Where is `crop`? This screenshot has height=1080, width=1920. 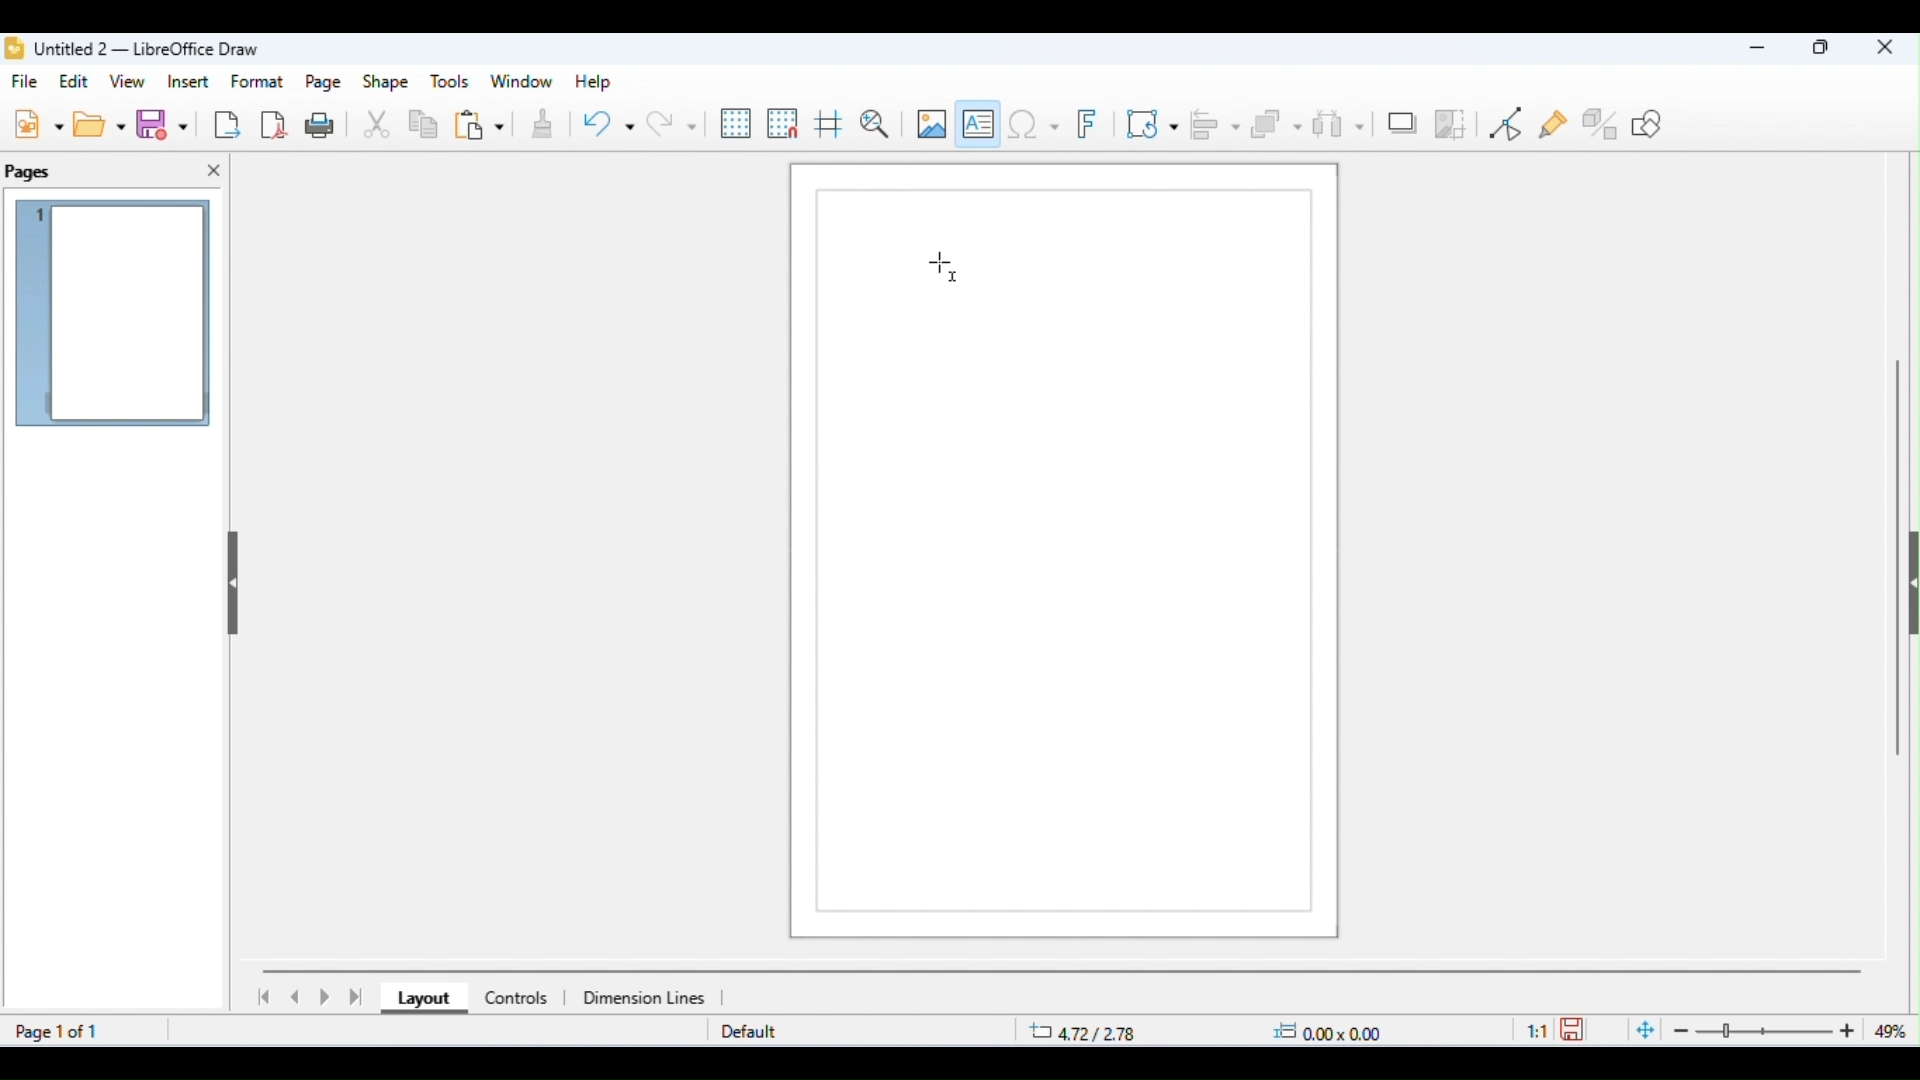
crop is located at coordinates (1451, 123).